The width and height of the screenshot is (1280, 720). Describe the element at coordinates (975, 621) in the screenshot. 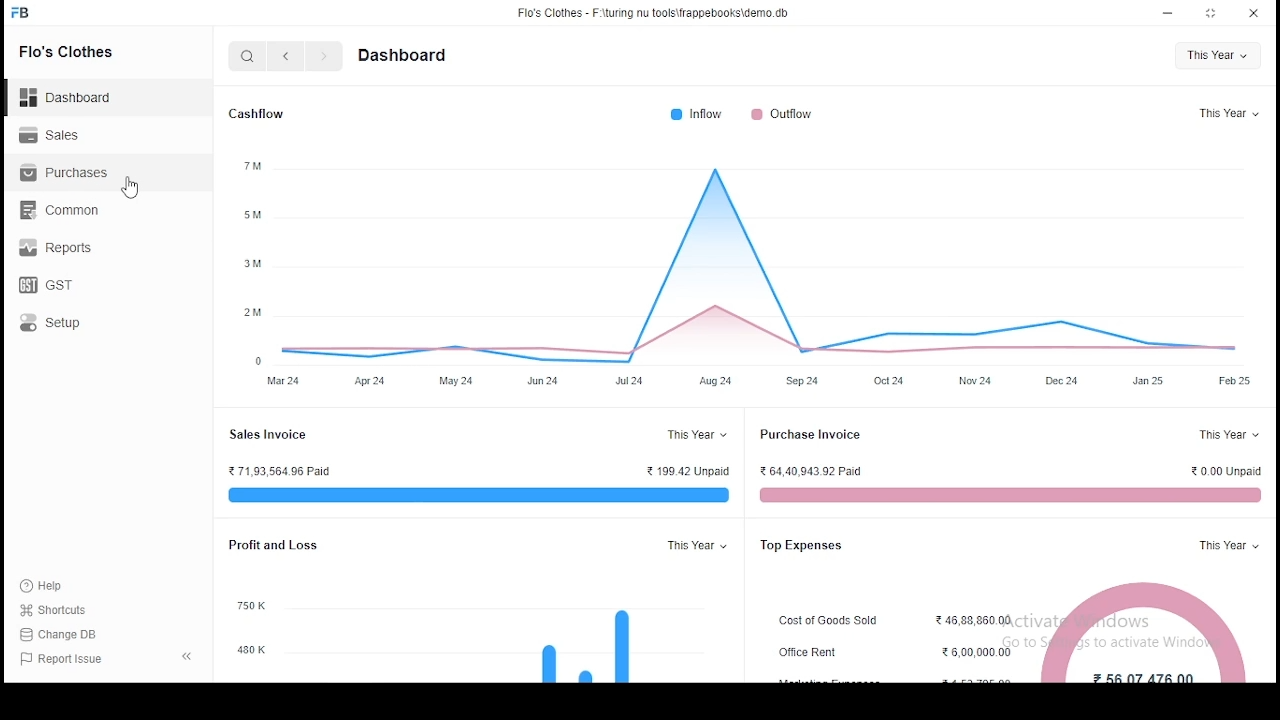

I see `46,88,860.00` at that location.